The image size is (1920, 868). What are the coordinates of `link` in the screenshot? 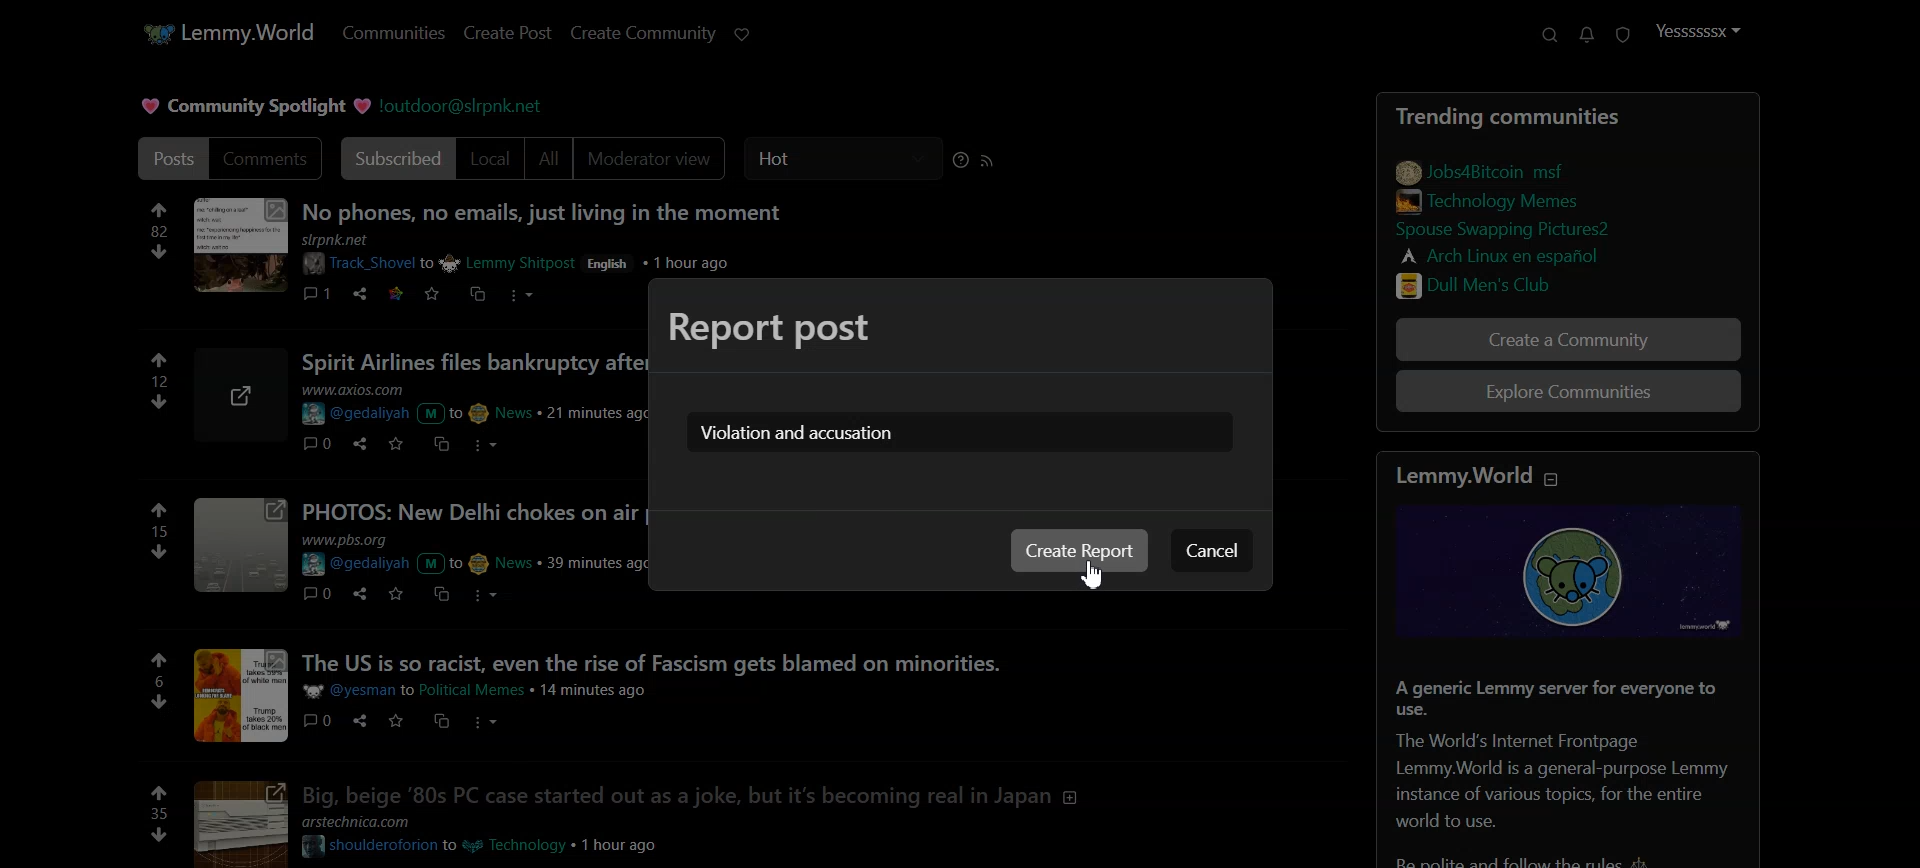 It's located at (1496, 200).